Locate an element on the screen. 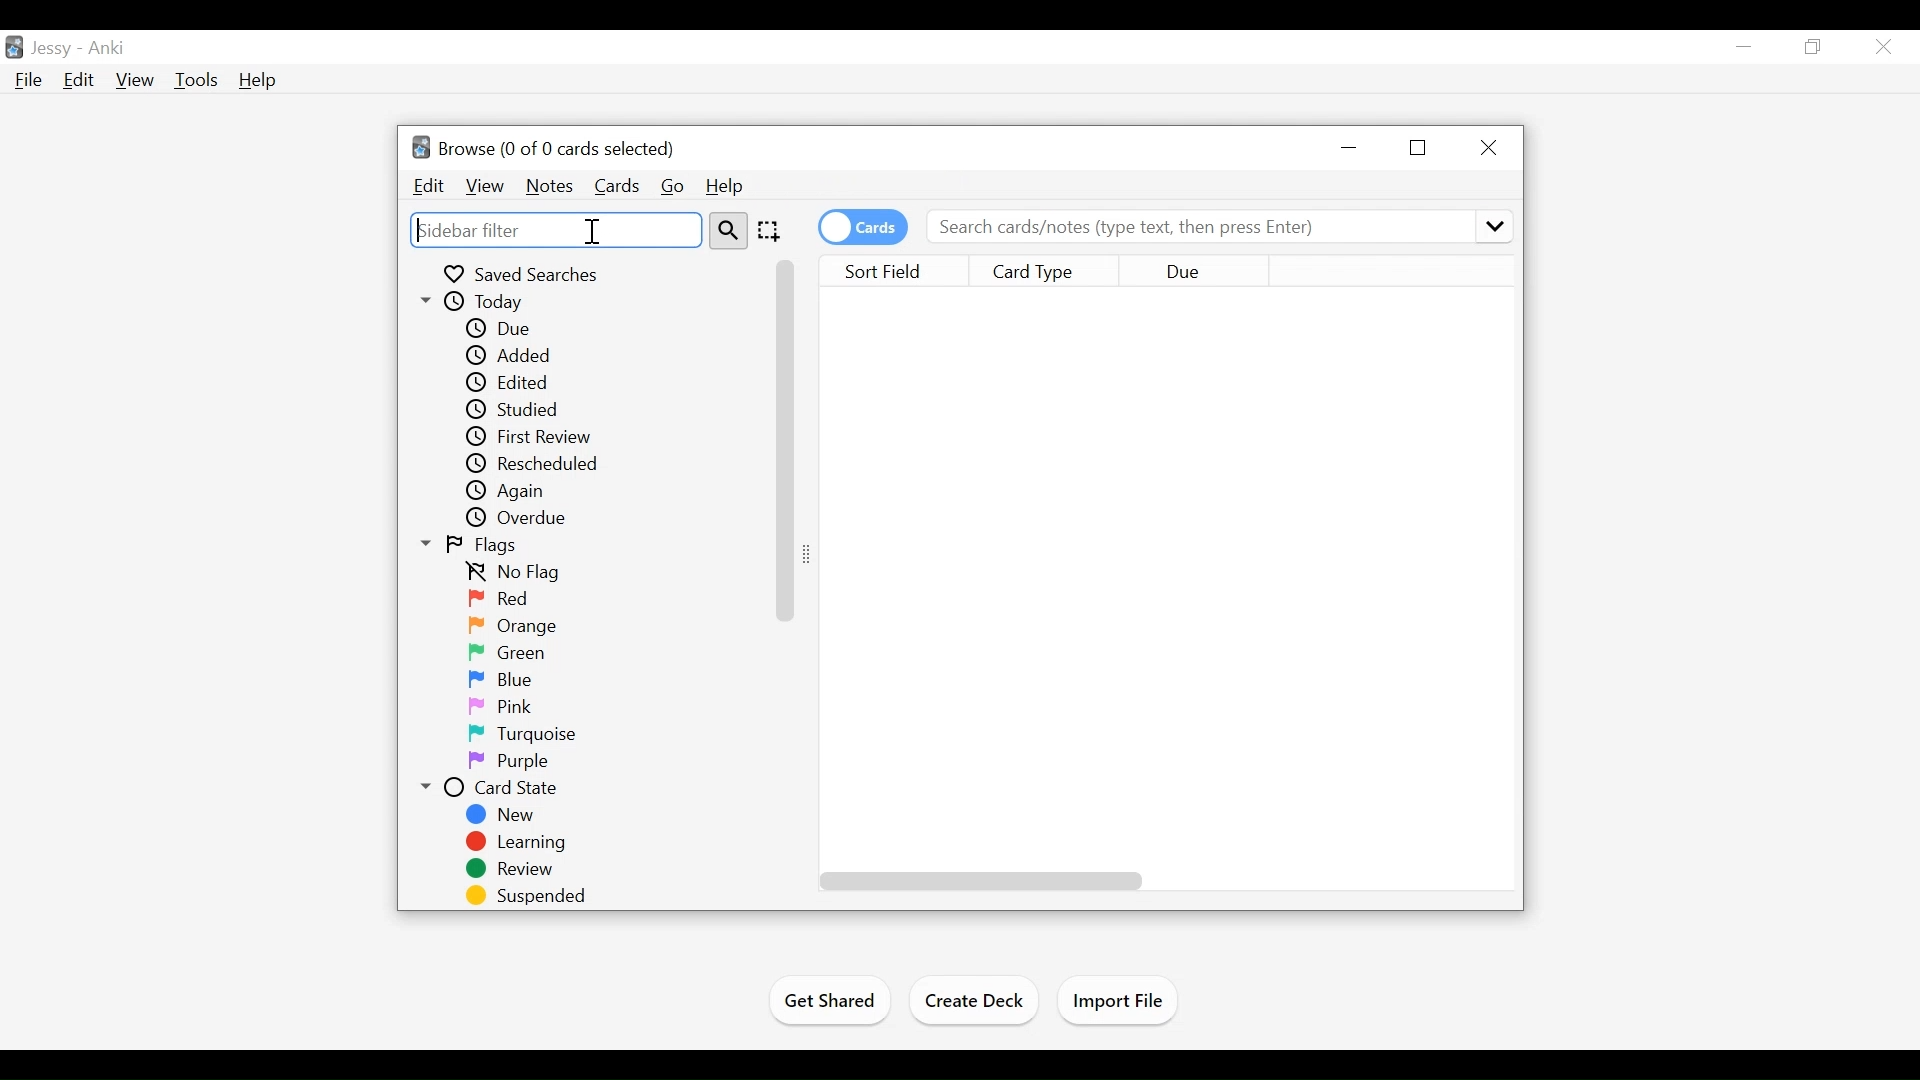 The height and width of the screenshot is (1080, 1920). Go is located at coordinates (674, 186).